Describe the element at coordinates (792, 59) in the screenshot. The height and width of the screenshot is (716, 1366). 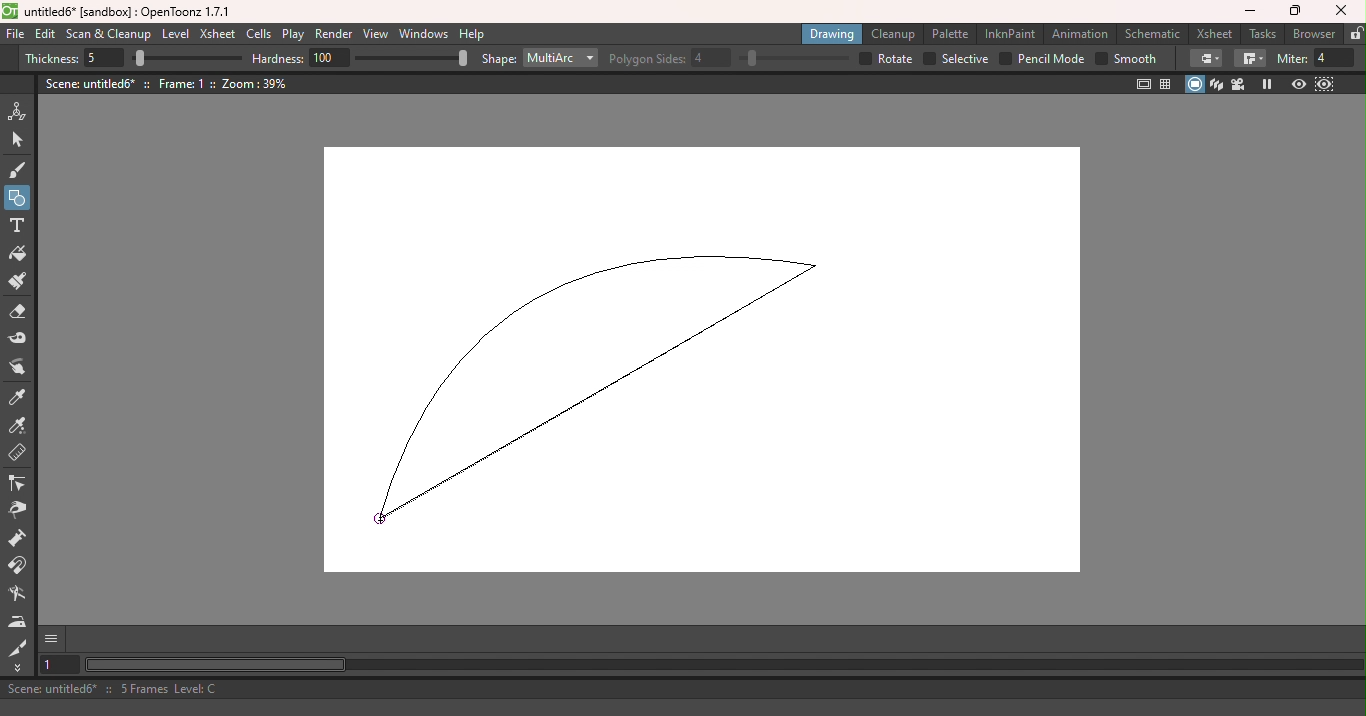
I see `Polygon sides bar` at that location.